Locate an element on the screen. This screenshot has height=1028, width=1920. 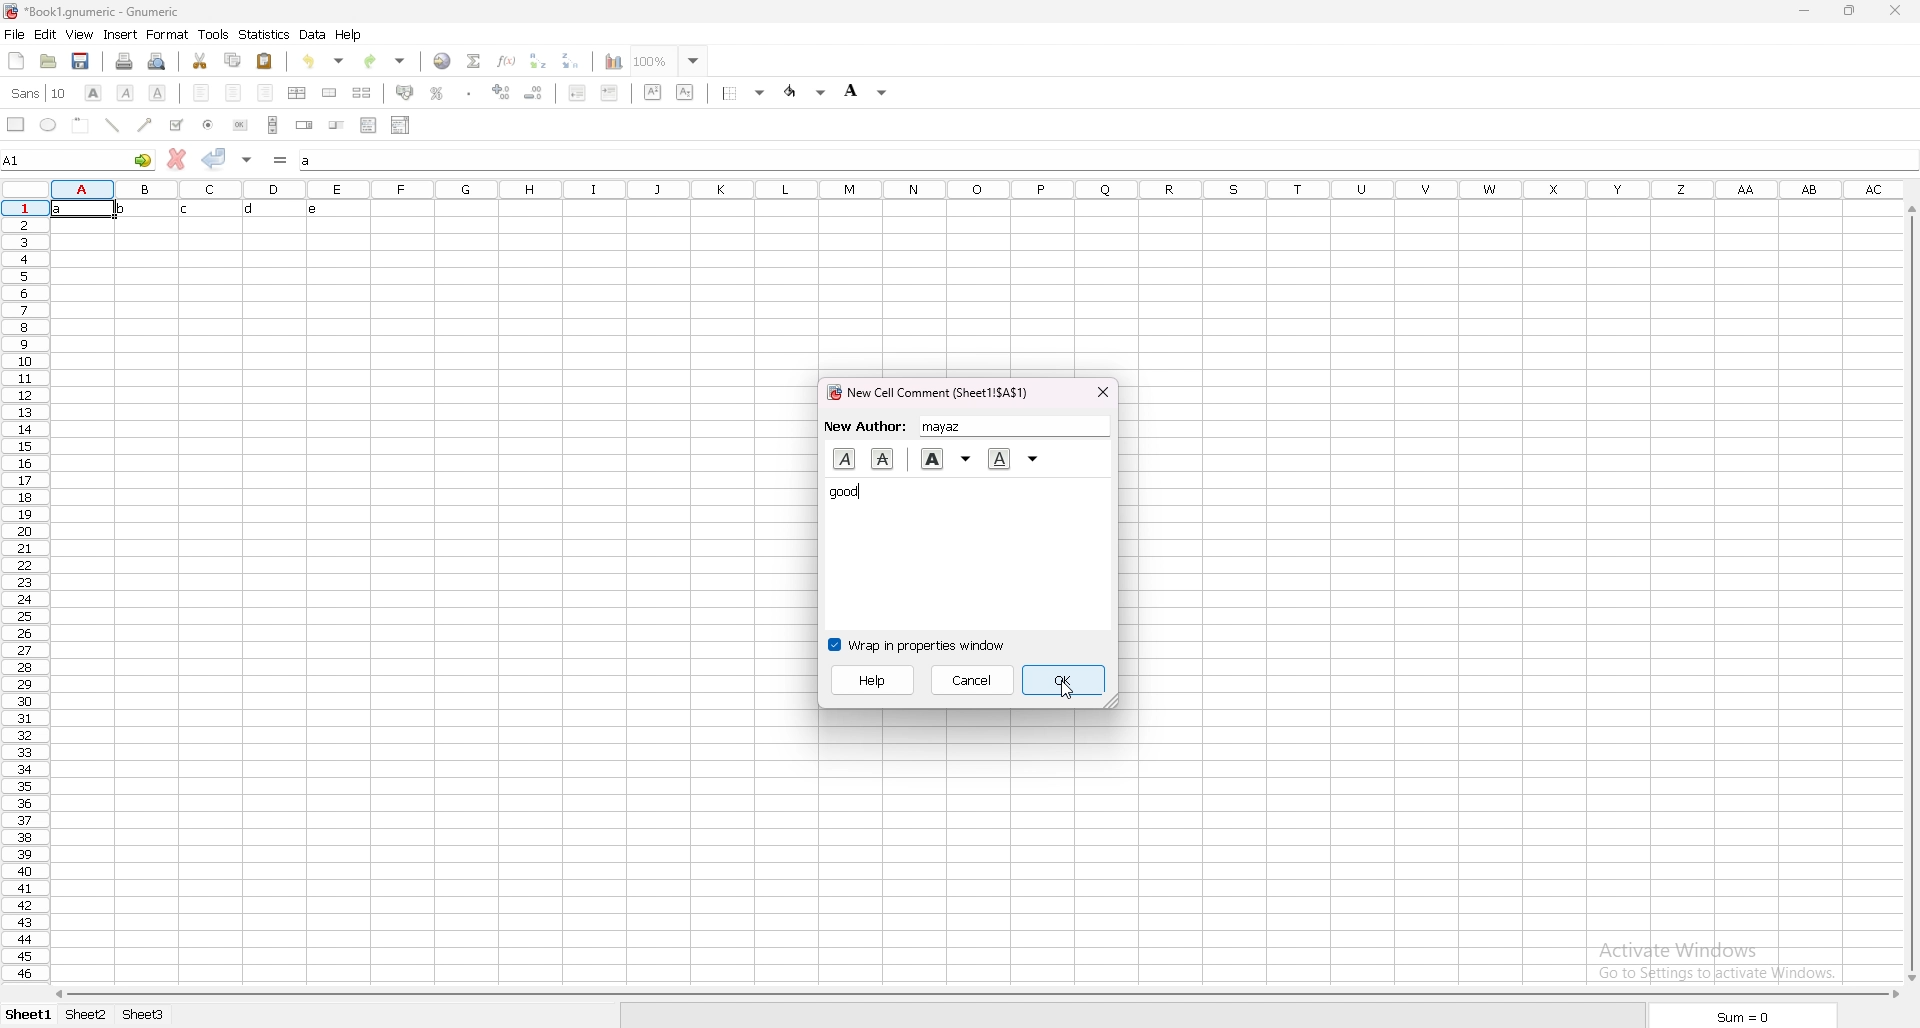
centre horizontally is located at coordinates (298, 94).